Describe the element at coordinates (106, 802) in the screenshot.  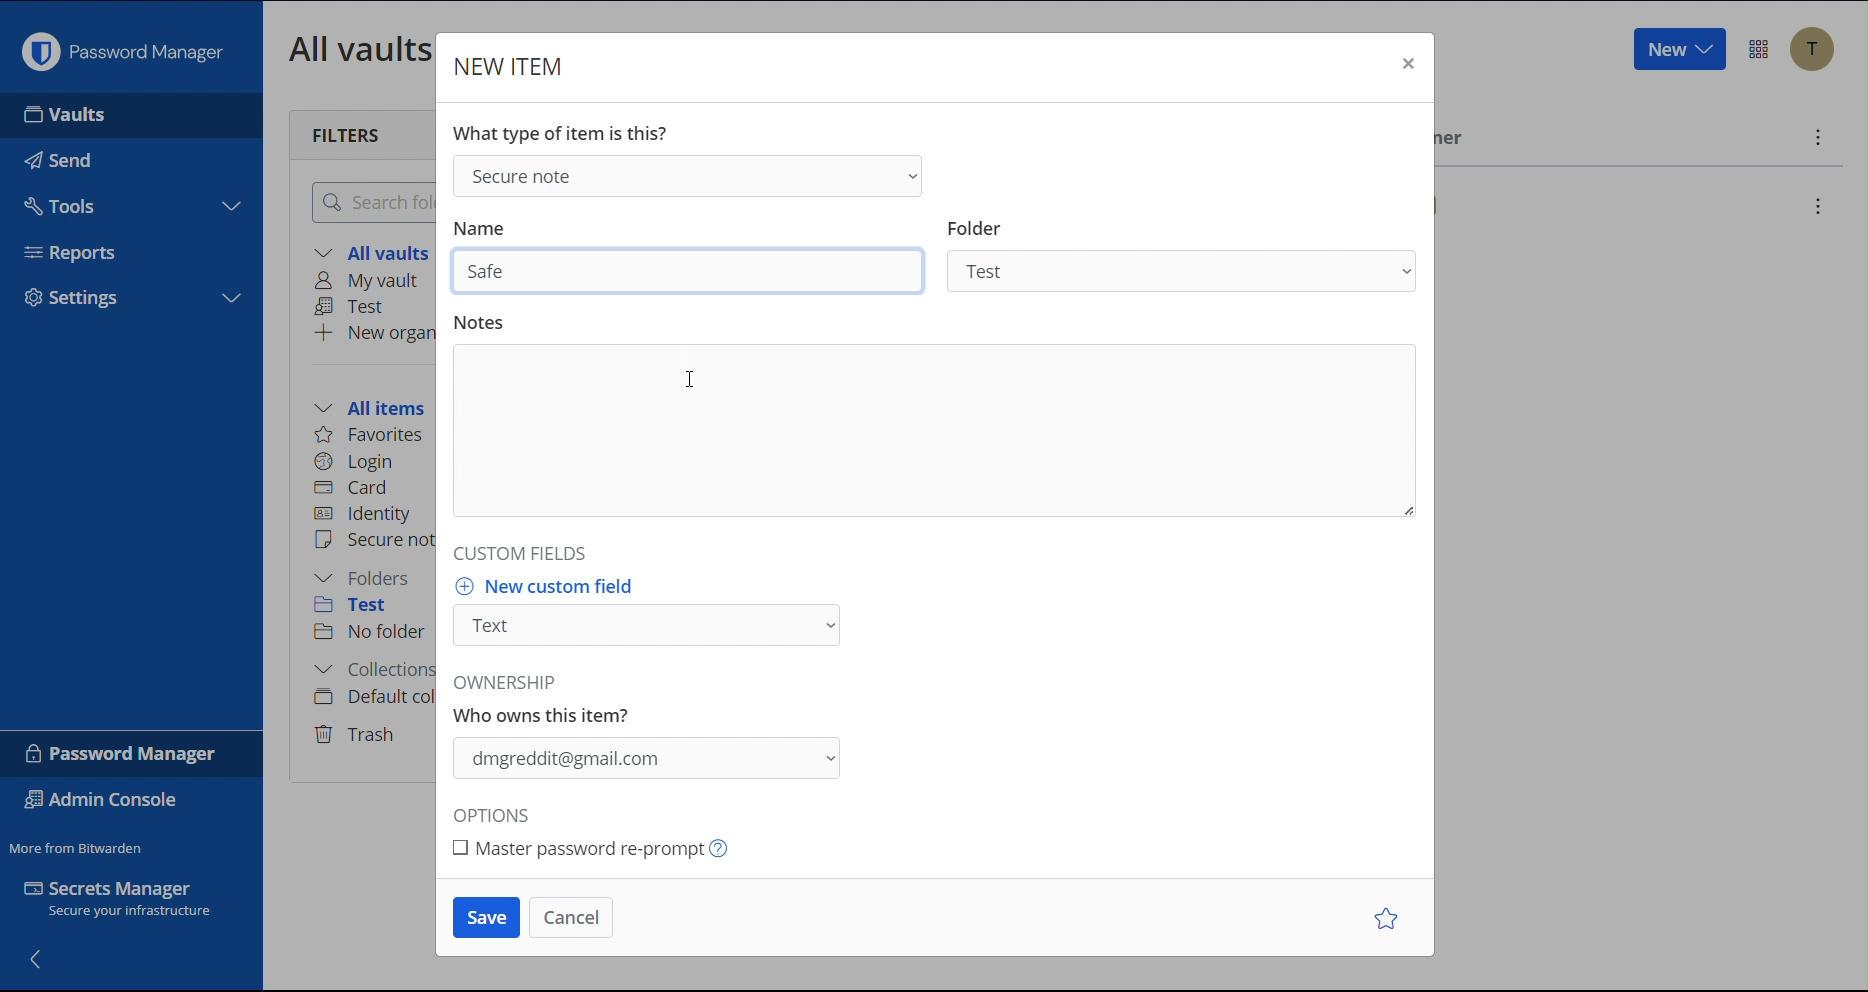
I see `Admin Console` at that location.